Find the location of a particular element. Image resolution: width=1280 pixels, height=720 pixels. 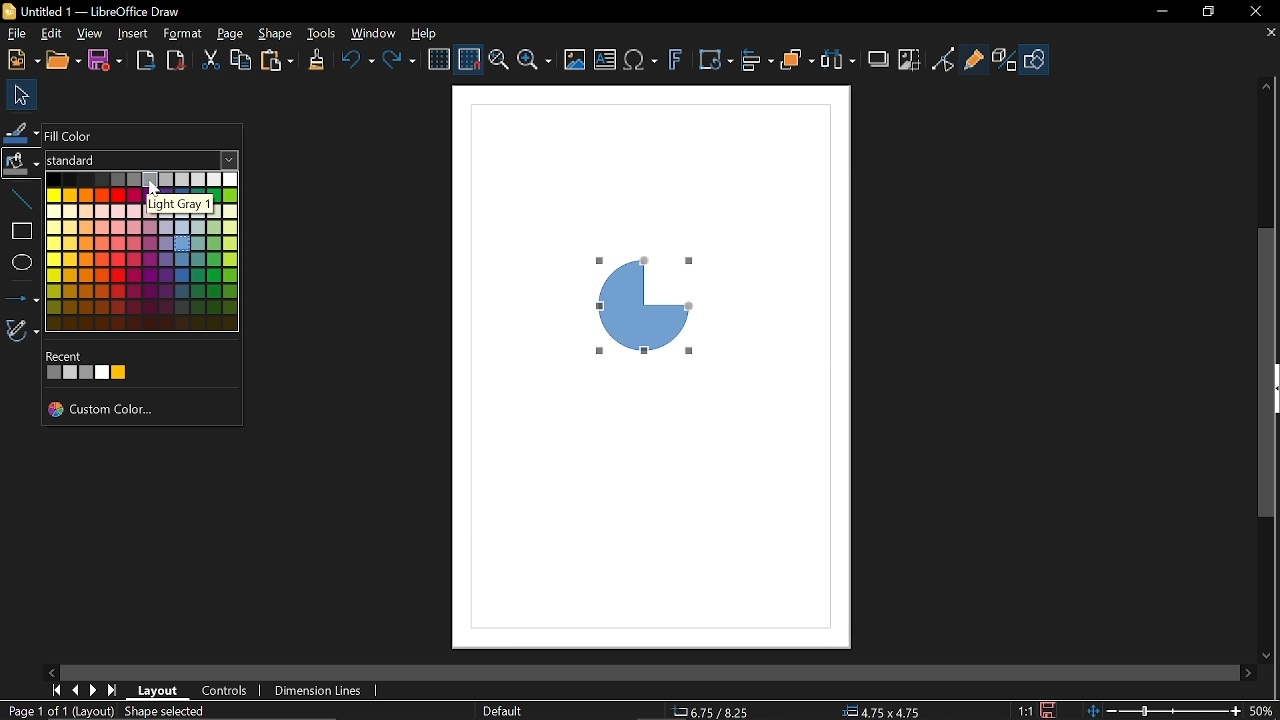

Shape is located at coordinates (275, 35).